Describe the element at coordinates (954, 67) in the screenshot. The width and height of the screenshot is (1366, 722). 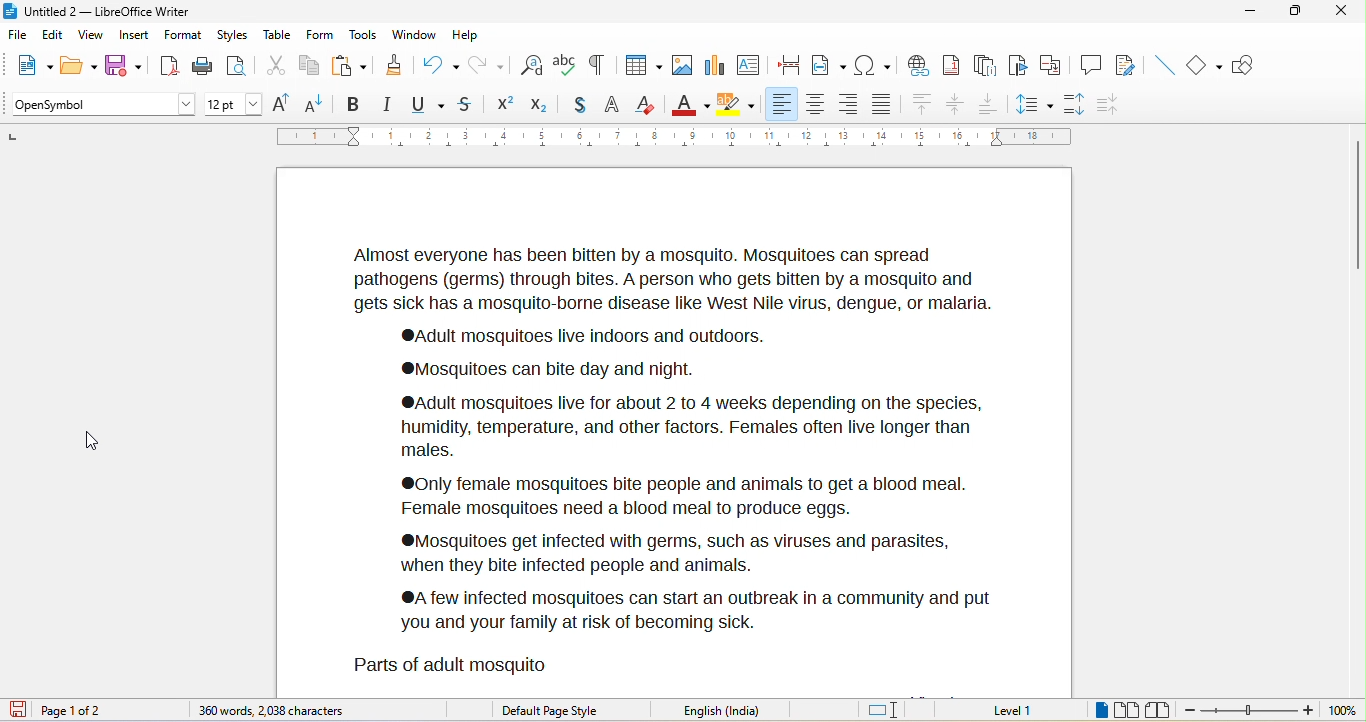
I see `footnote` at that location.